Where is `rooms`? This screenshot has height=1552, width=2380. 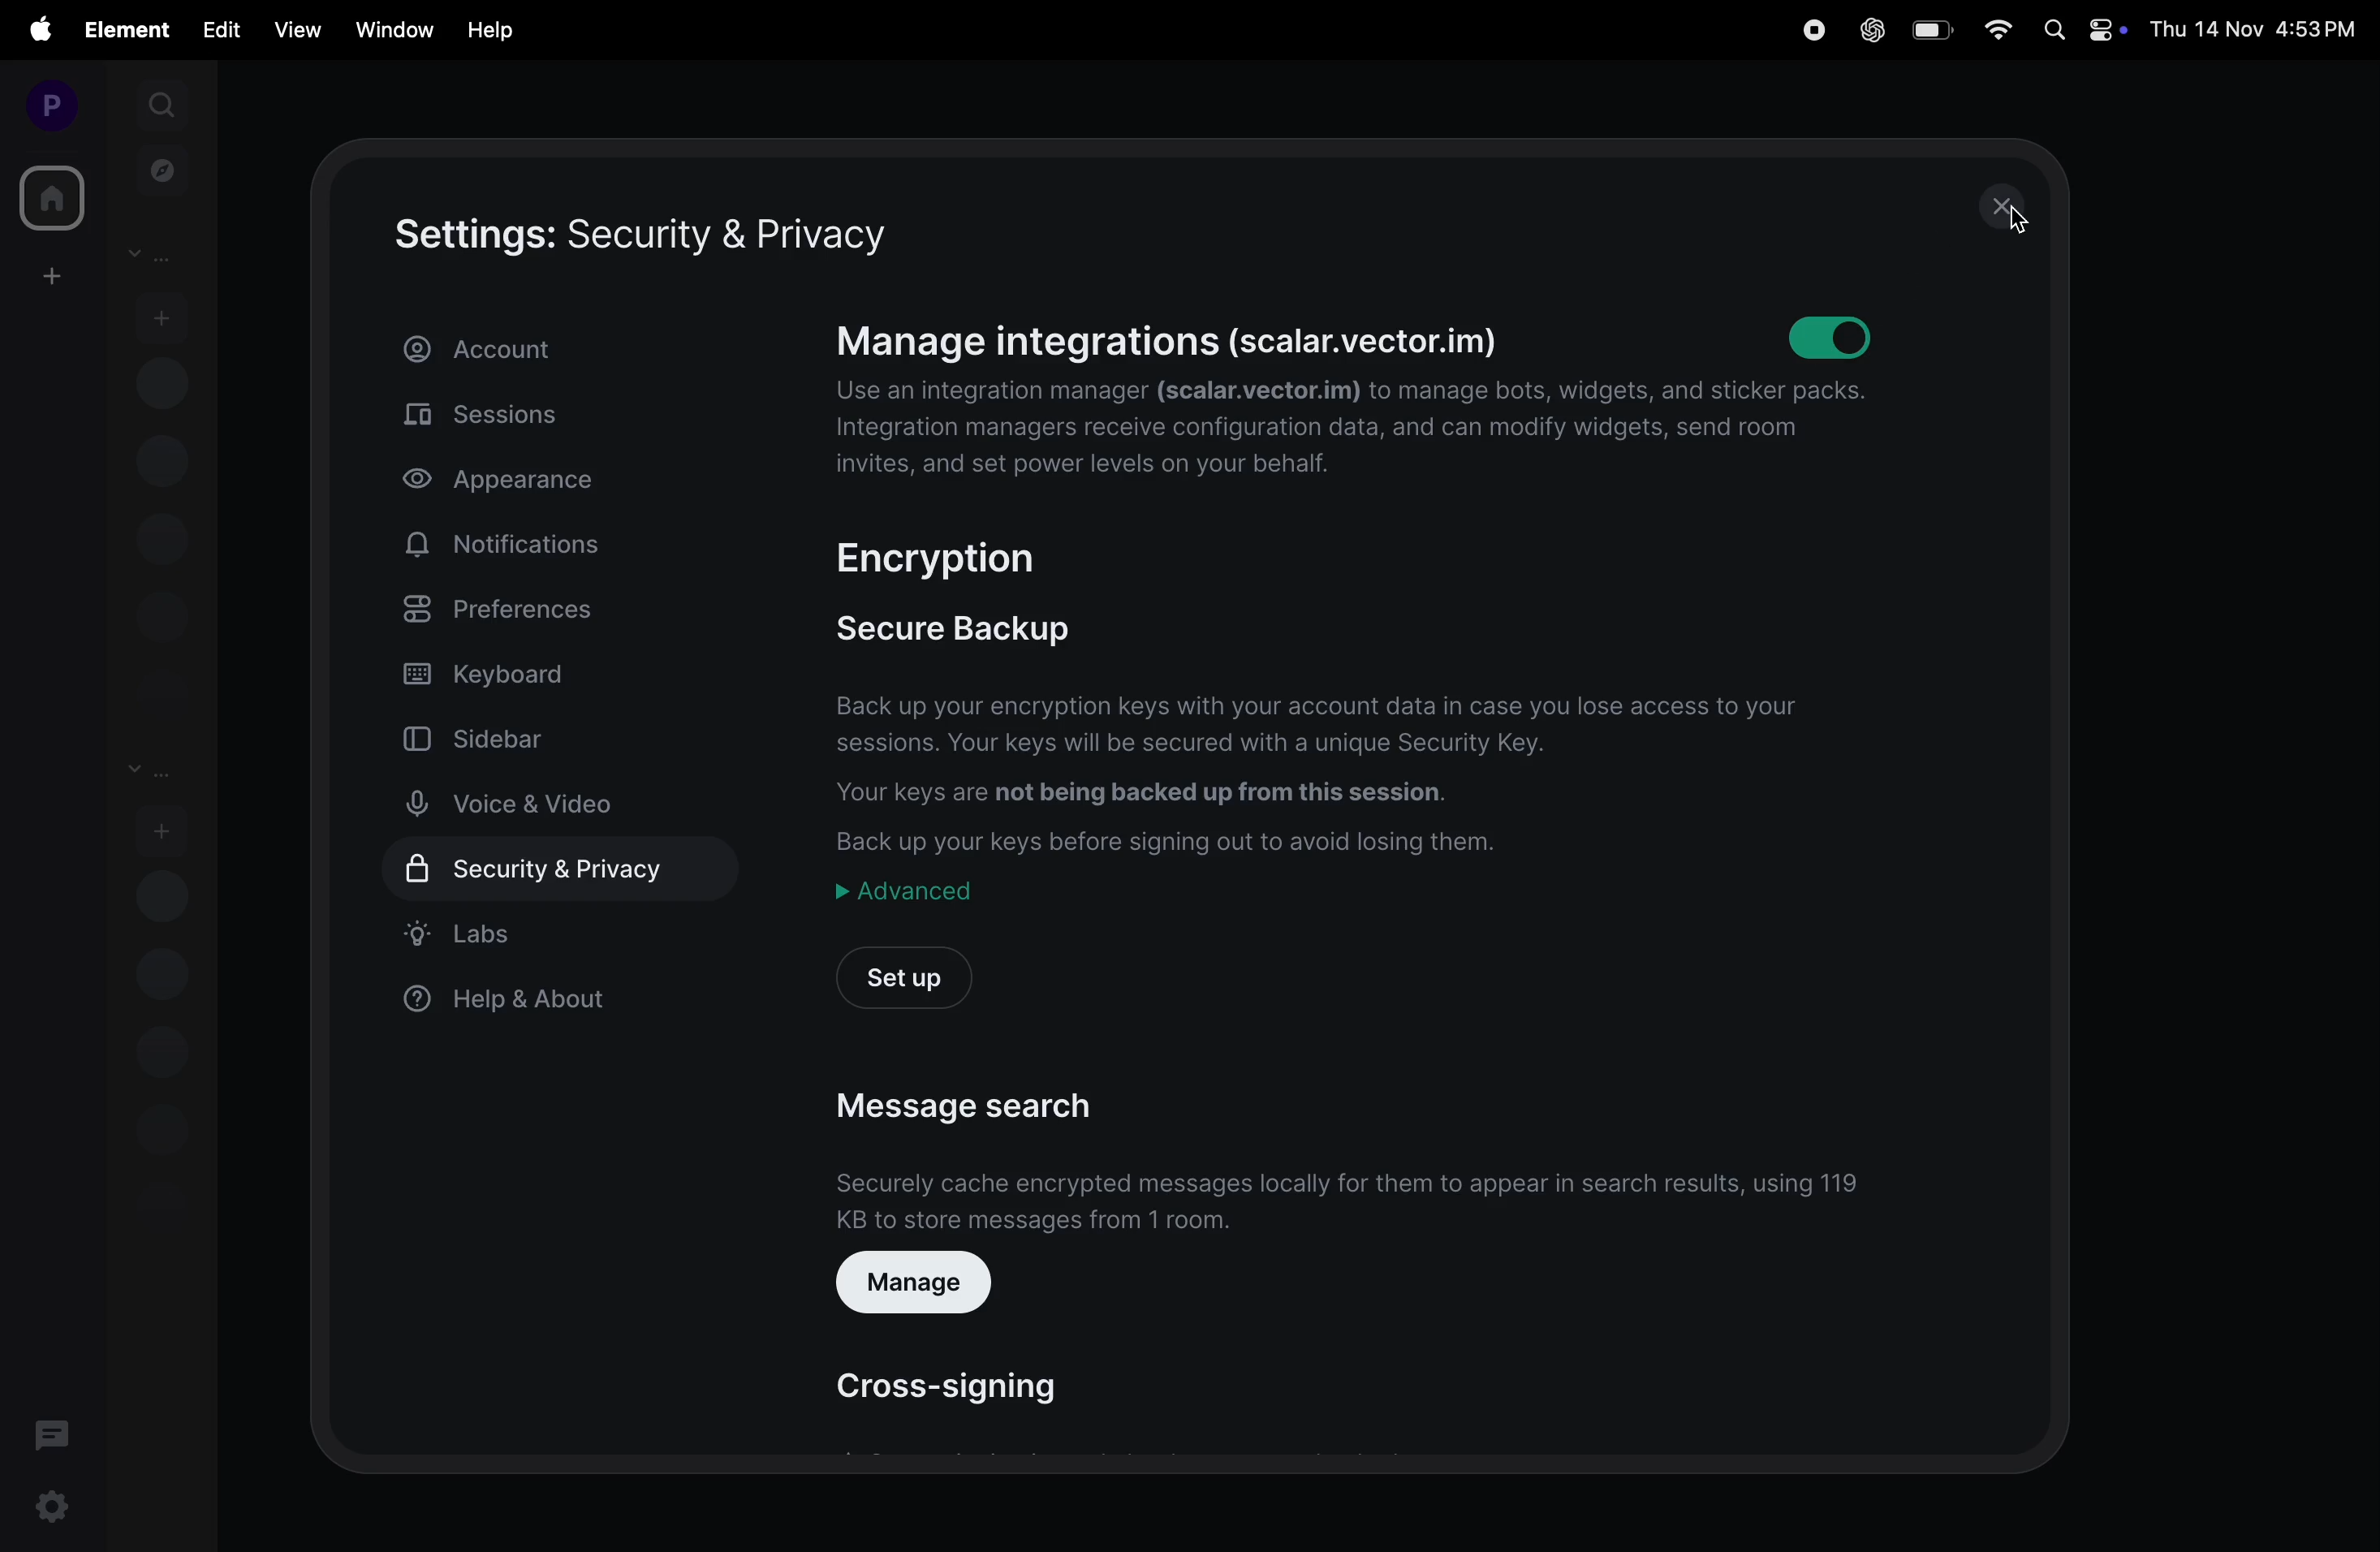 rooms is located at coordinates (149, 767).